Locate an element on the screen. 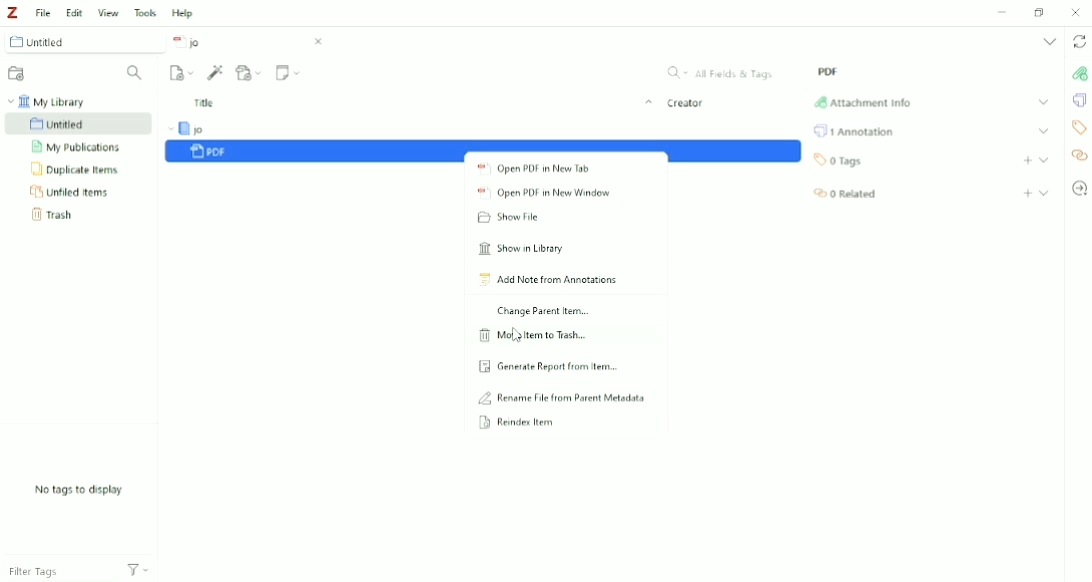  jo is located at coordinates (248, 42).